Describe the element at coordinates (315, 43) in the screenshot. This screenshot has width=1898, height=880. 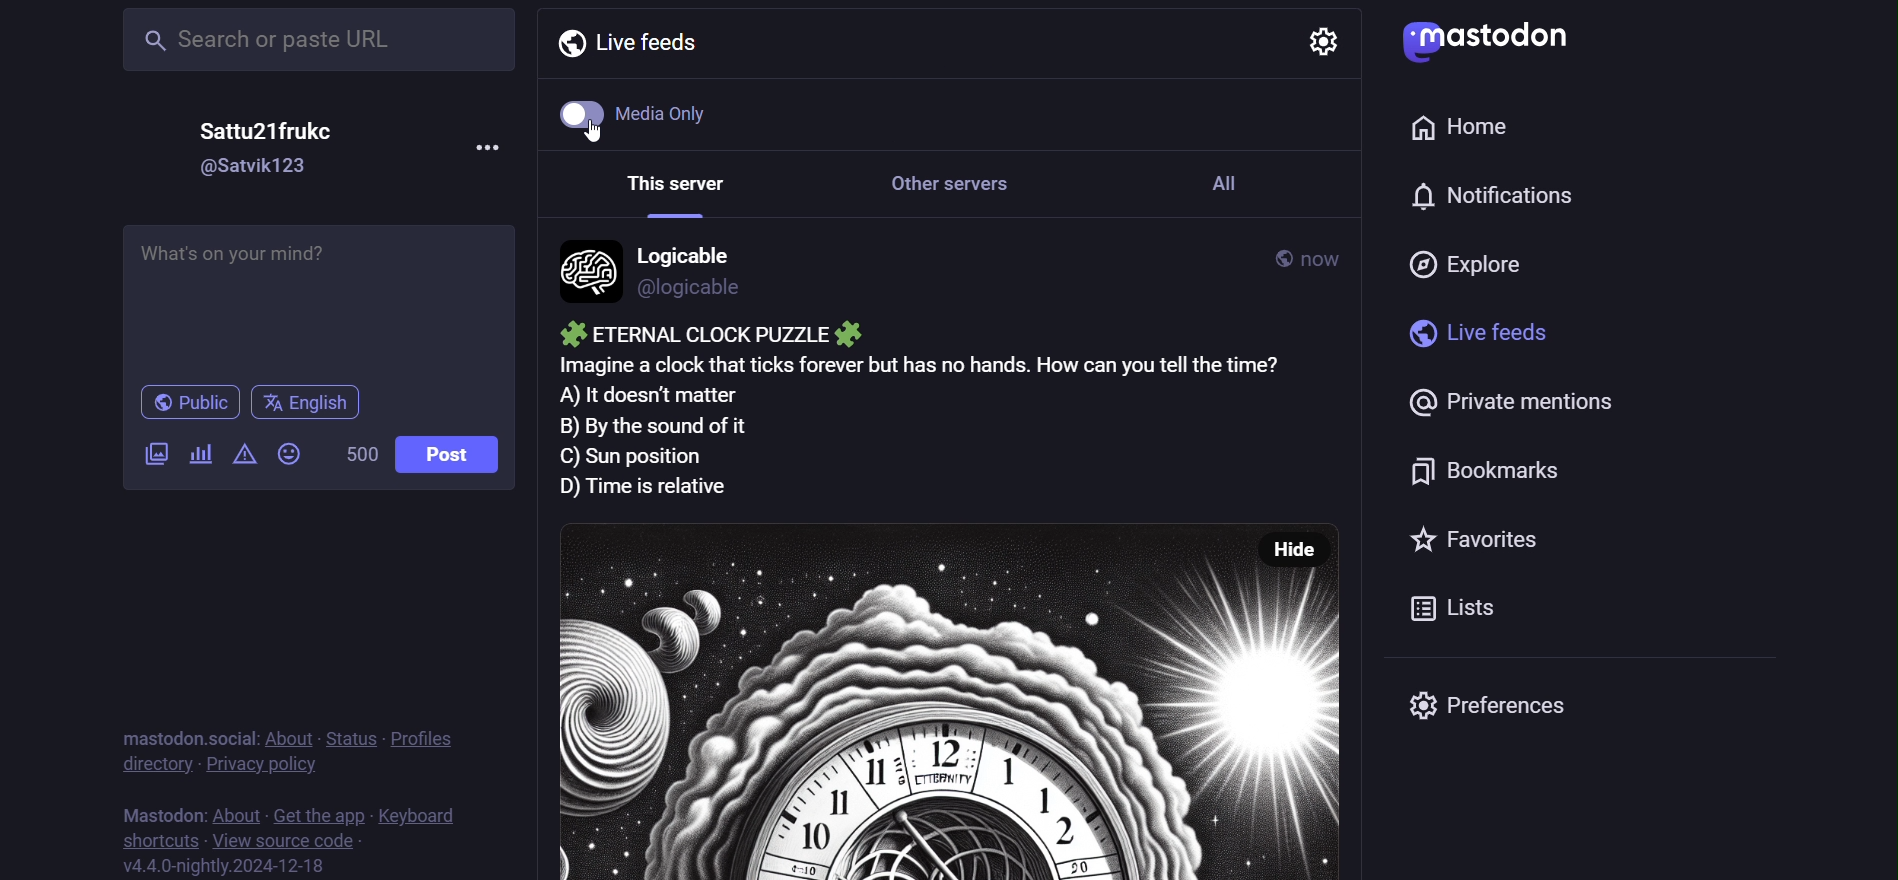
I see `search` at that location.